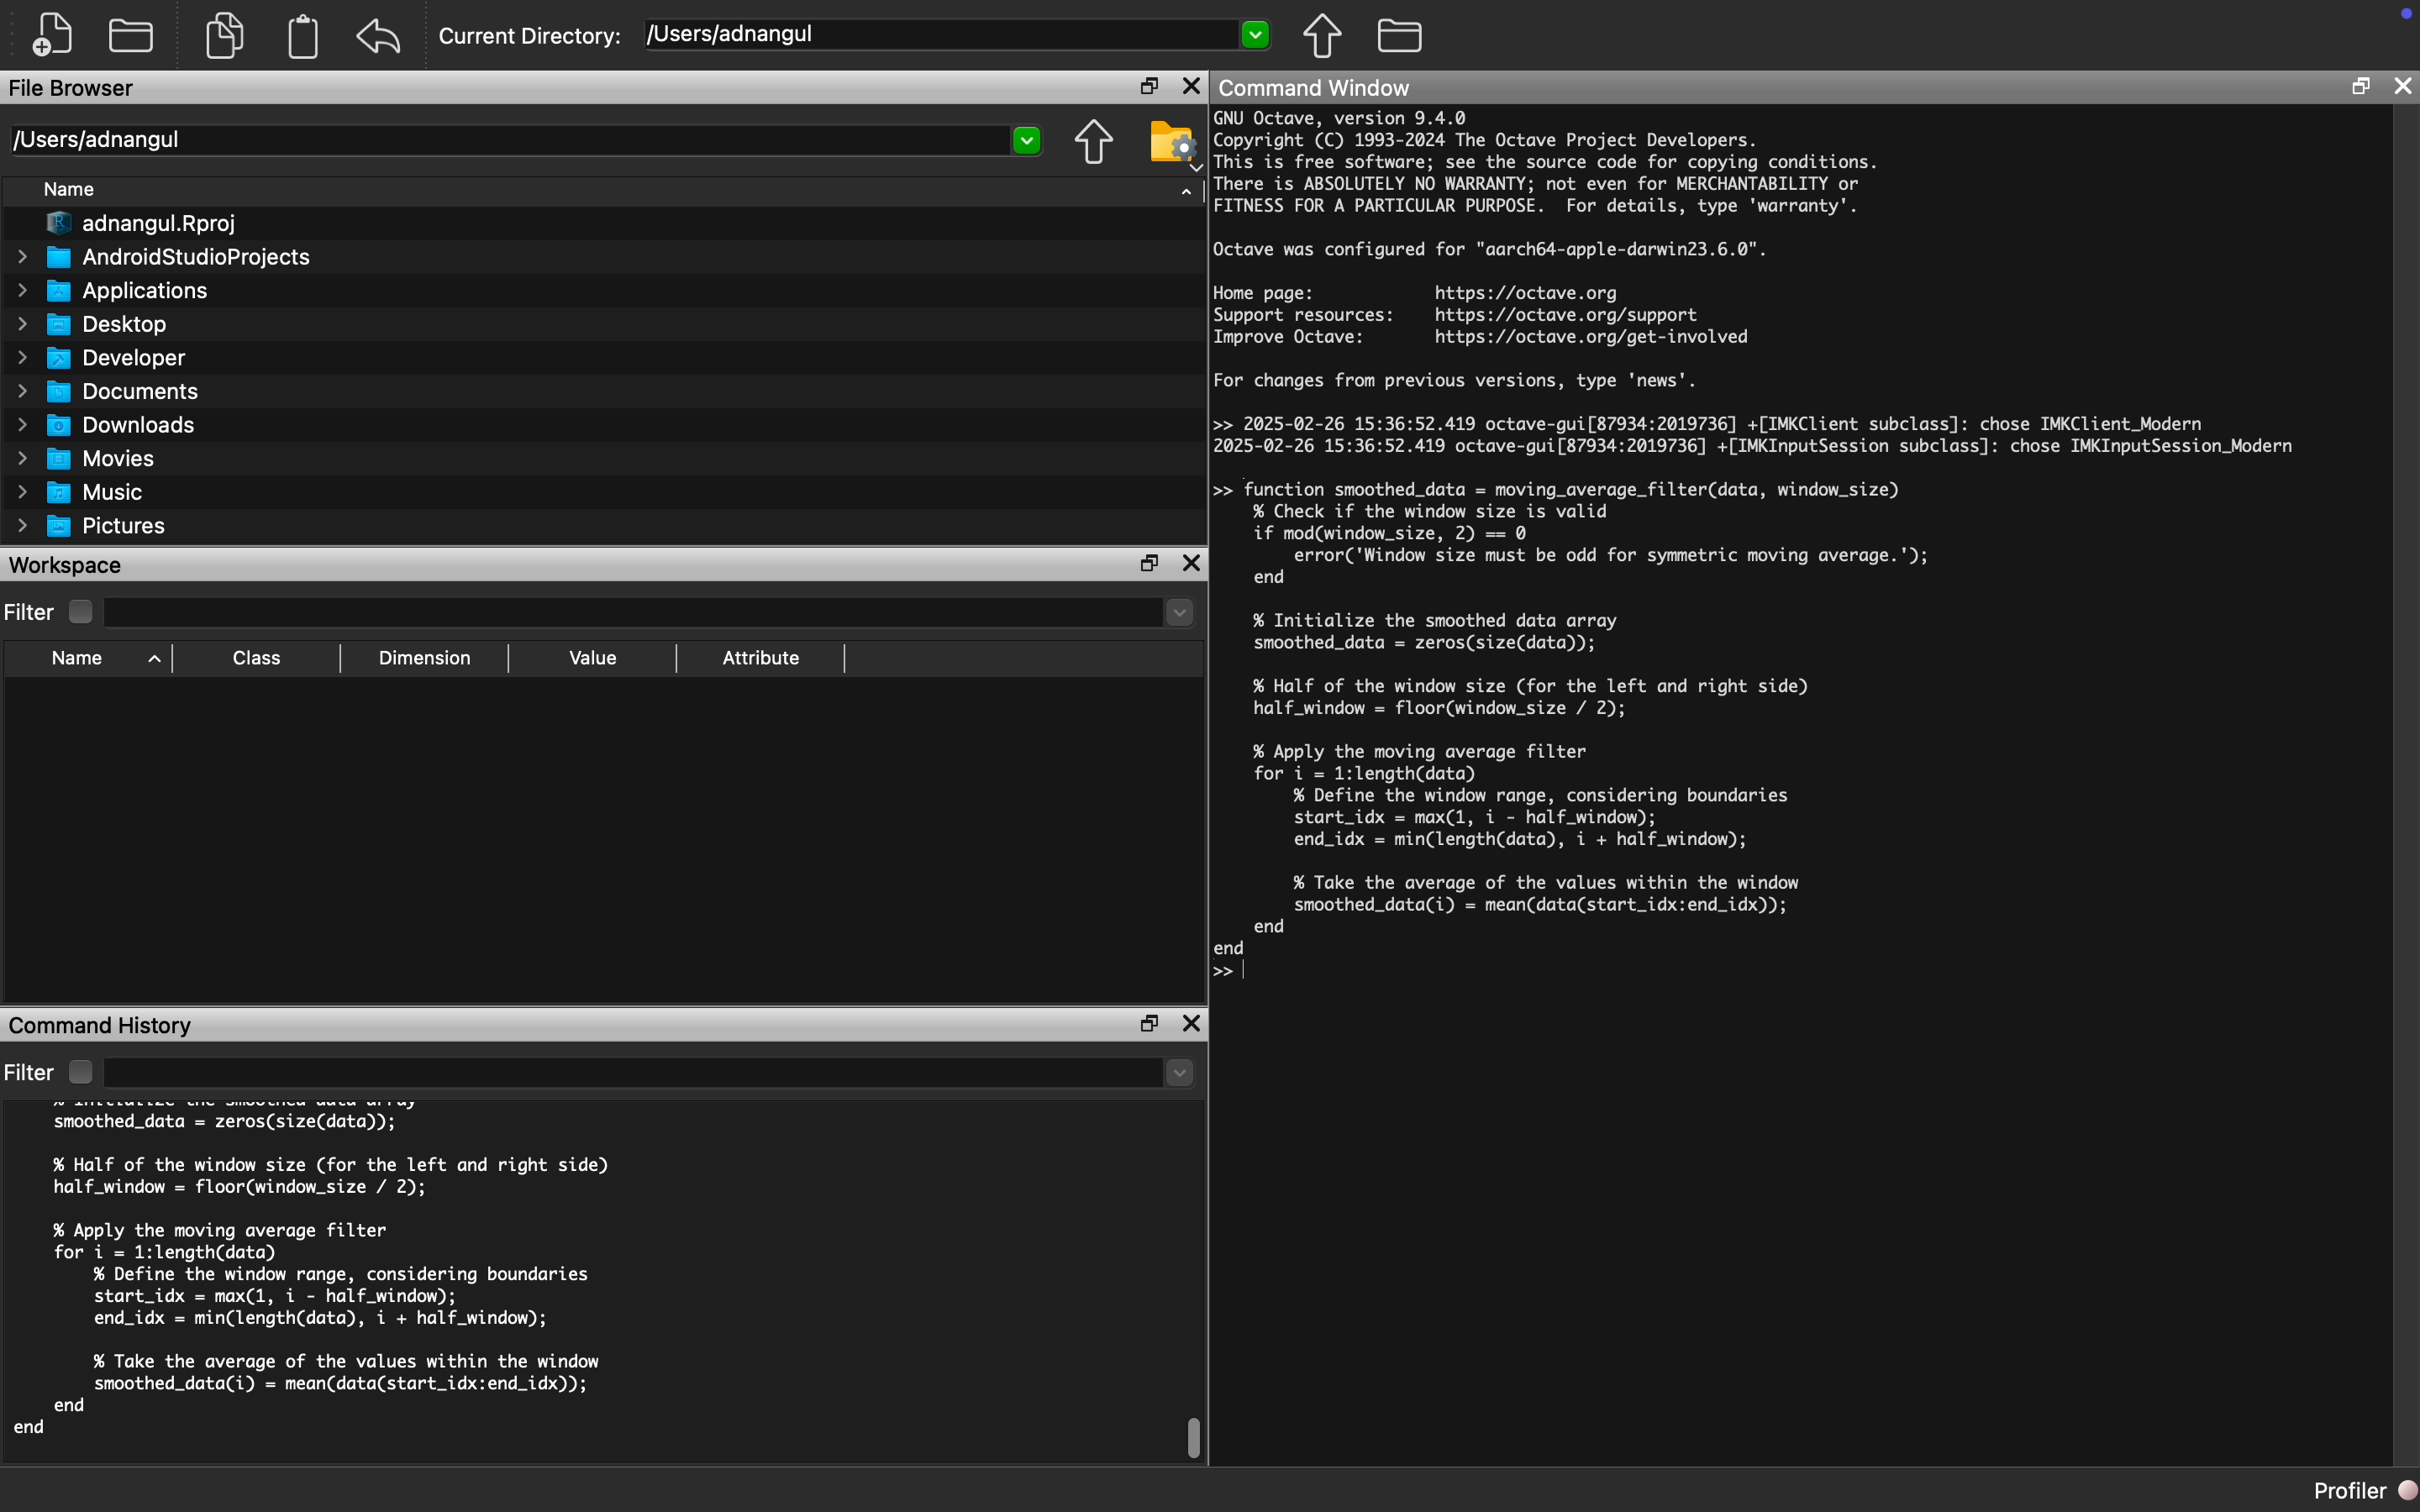 This screenshot has width=2420, height=1512. I want to click on Command History, so click(101, 1026).